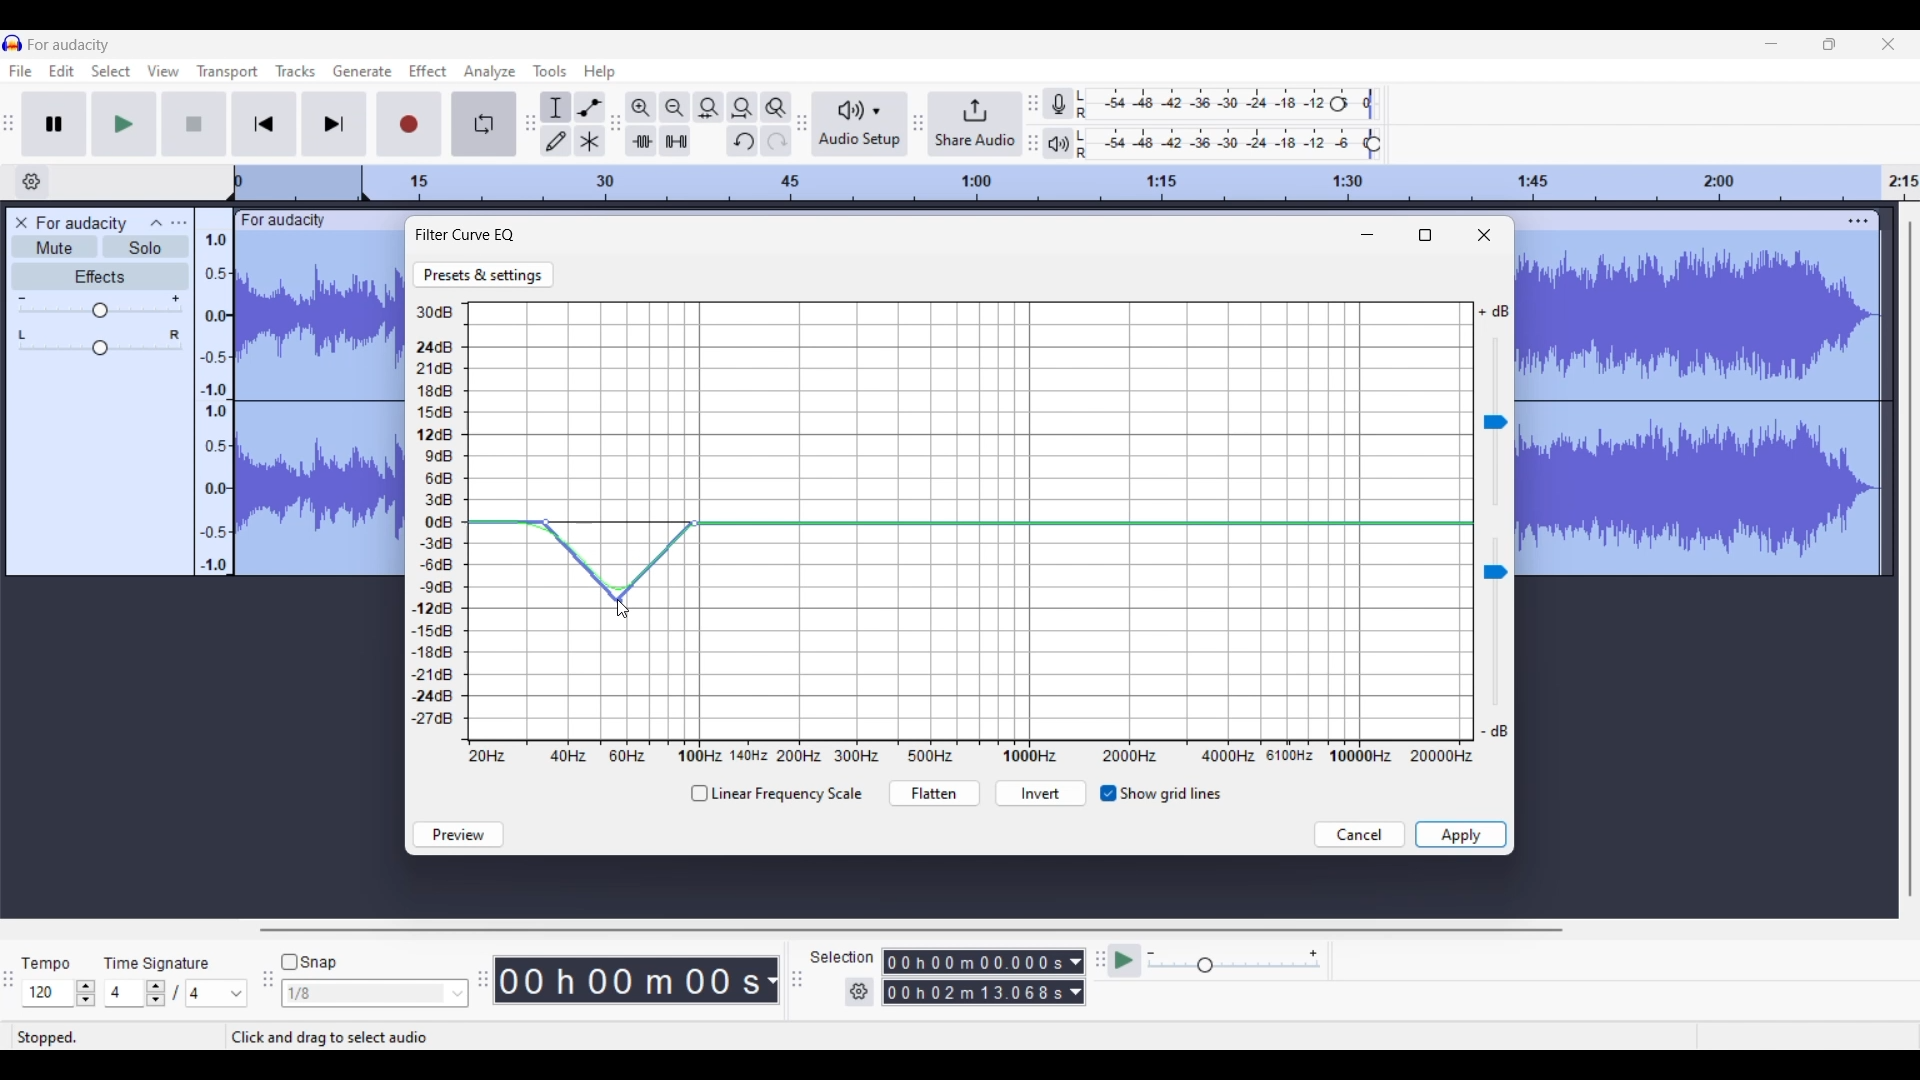  I want to click on Selection duration, so click(974, 978).